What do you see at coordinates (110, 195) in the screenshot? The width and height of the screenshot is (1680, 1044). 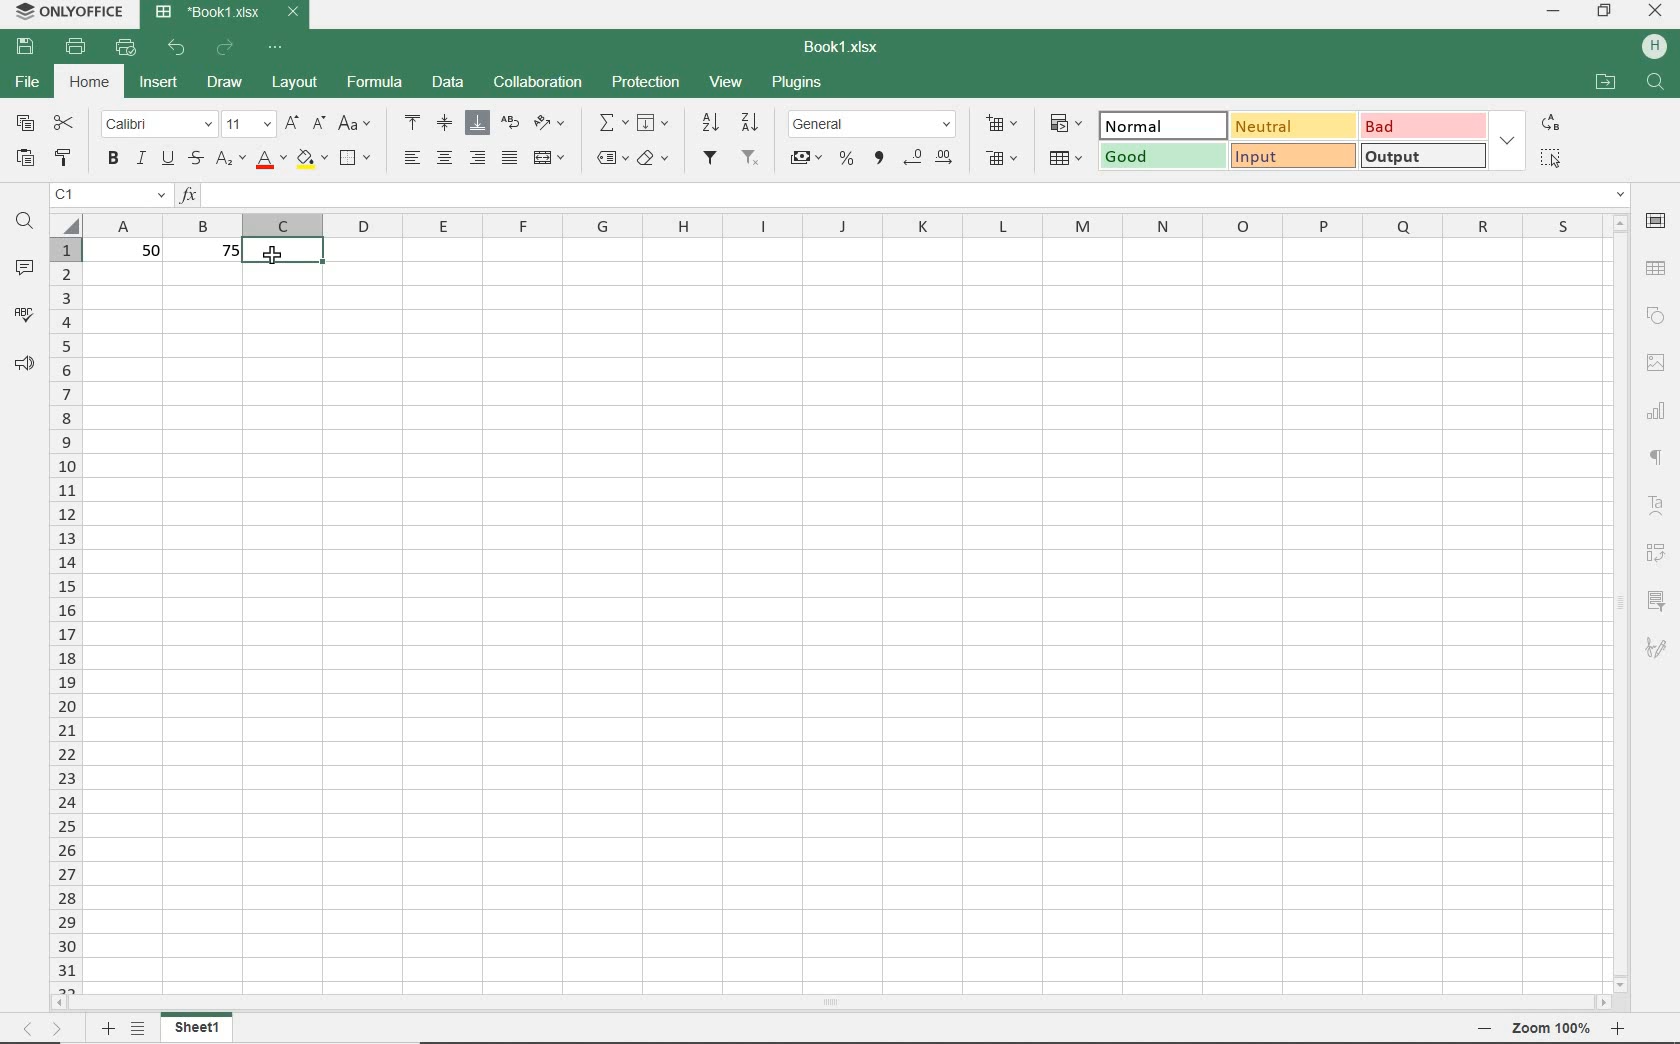 I see `name manager` at bounding box center [110, 195].